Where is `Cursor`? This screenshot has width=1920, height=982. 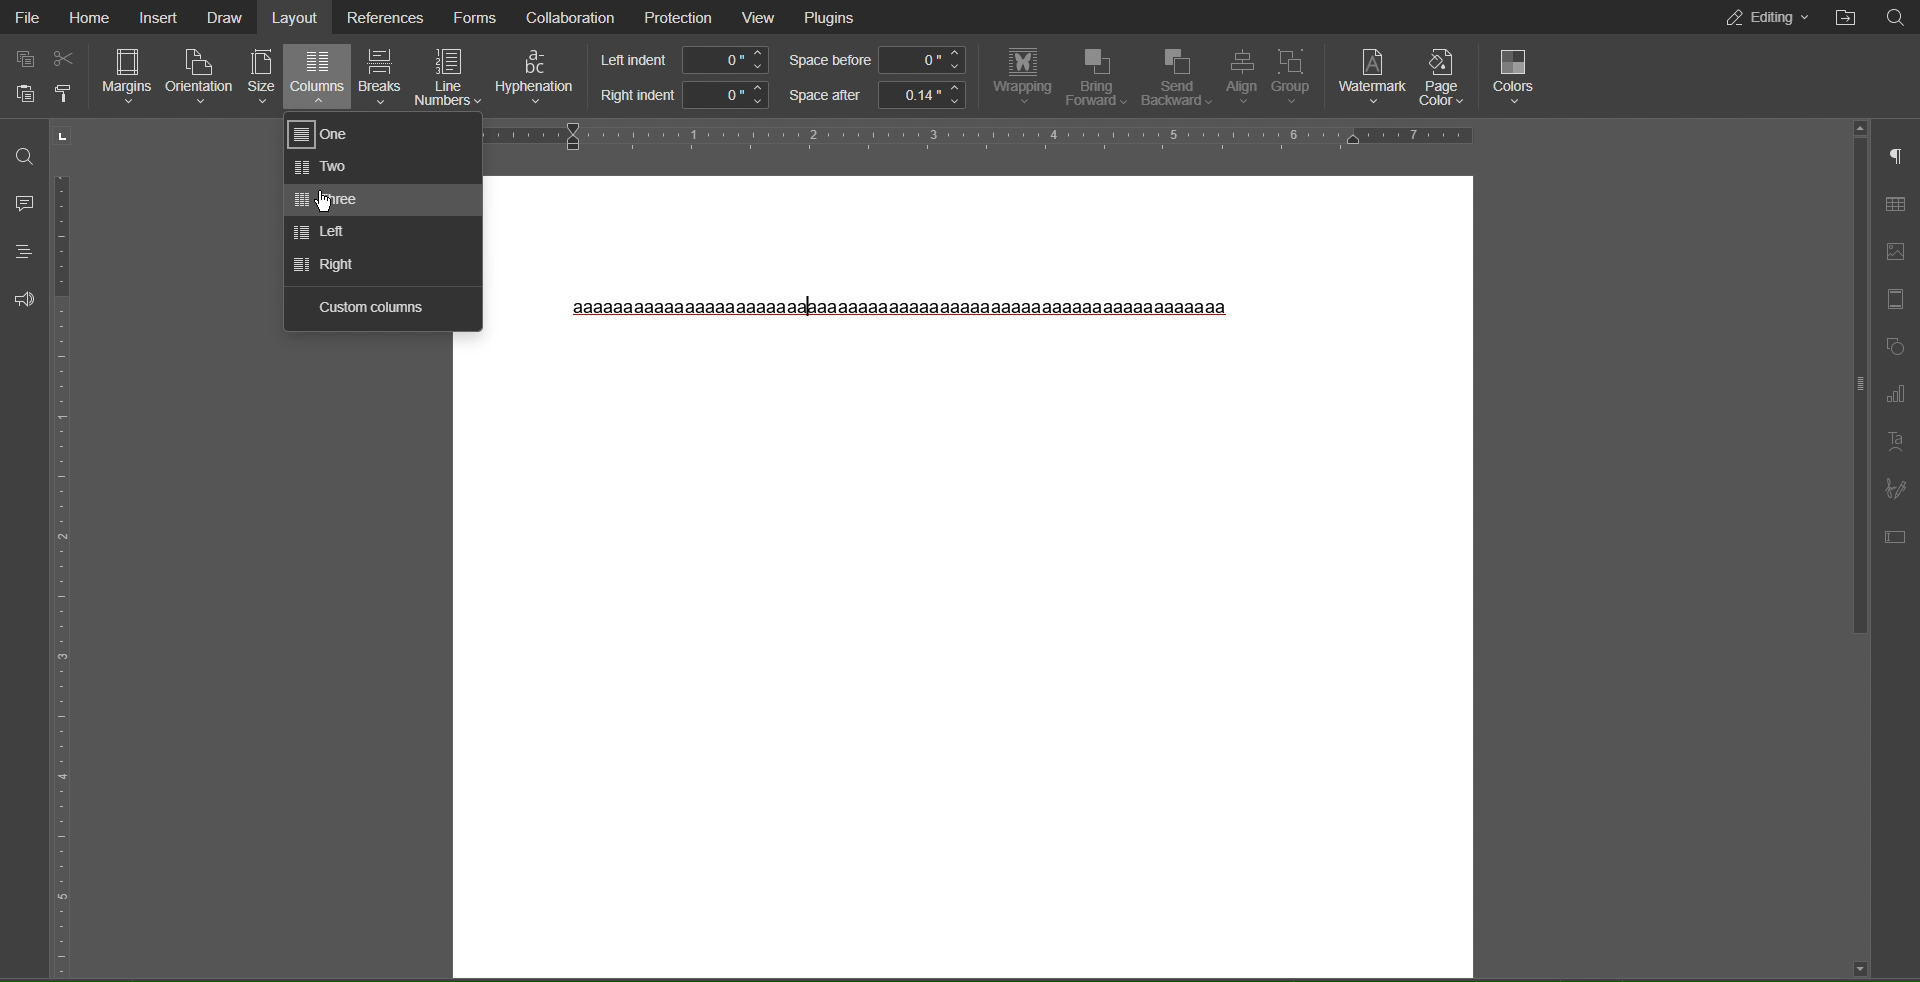
Cursor is located at coordinates (322, 202).